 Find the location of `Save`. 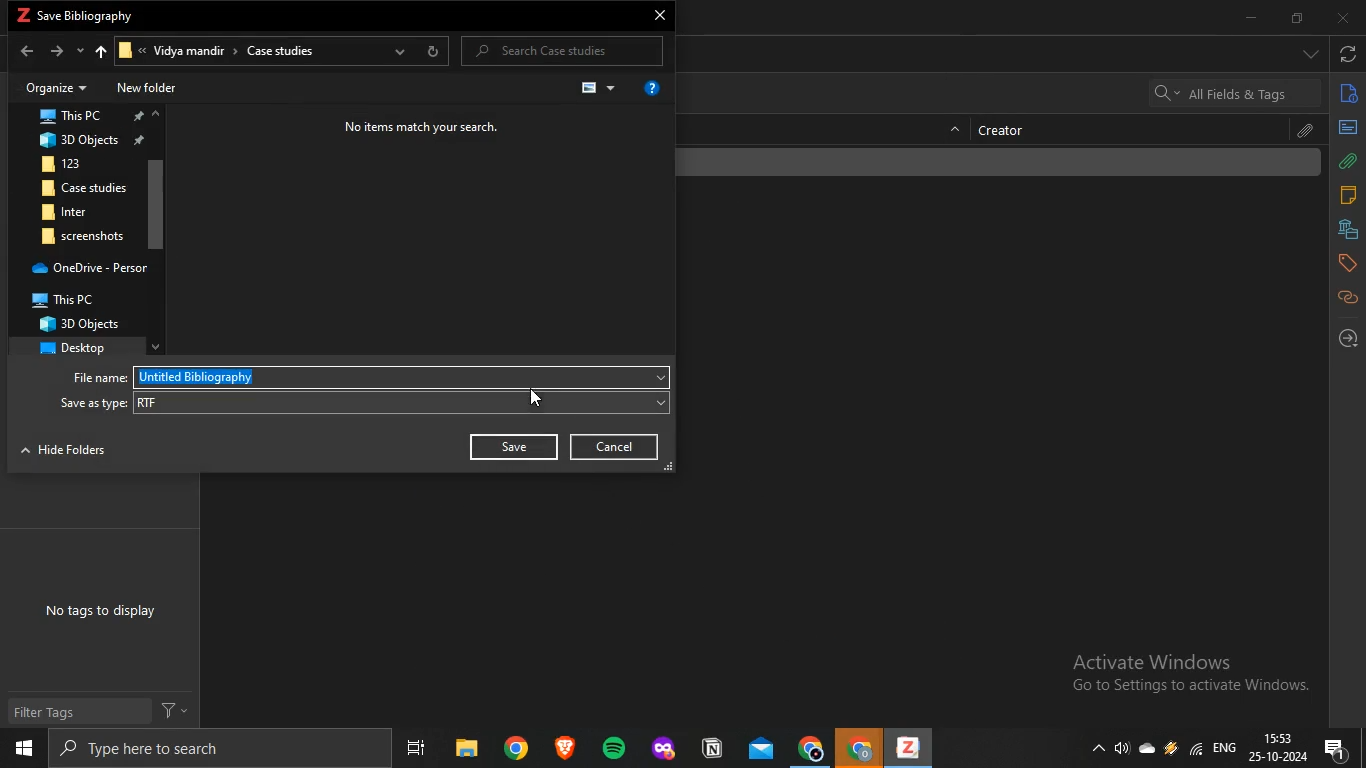

Save is located at coordinates (513, 448).